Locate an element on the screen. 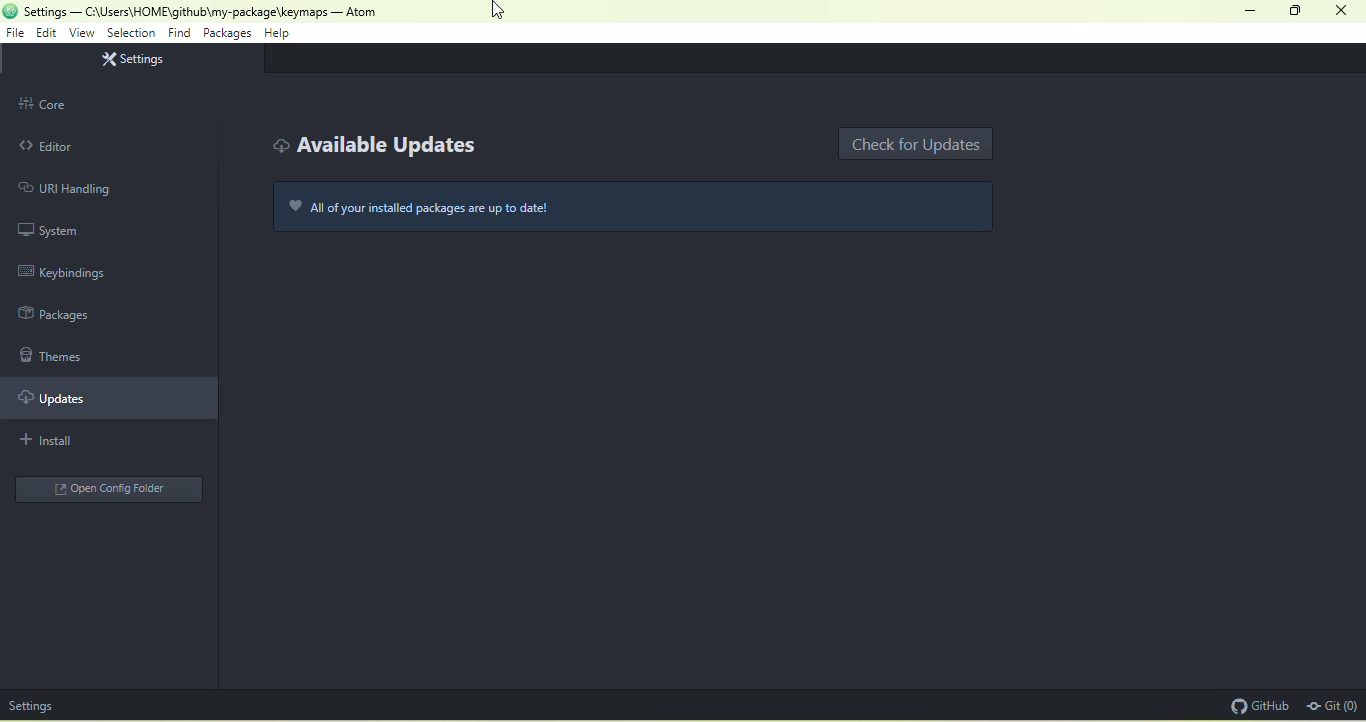  URI Handing is located at coordinates (62, 188).